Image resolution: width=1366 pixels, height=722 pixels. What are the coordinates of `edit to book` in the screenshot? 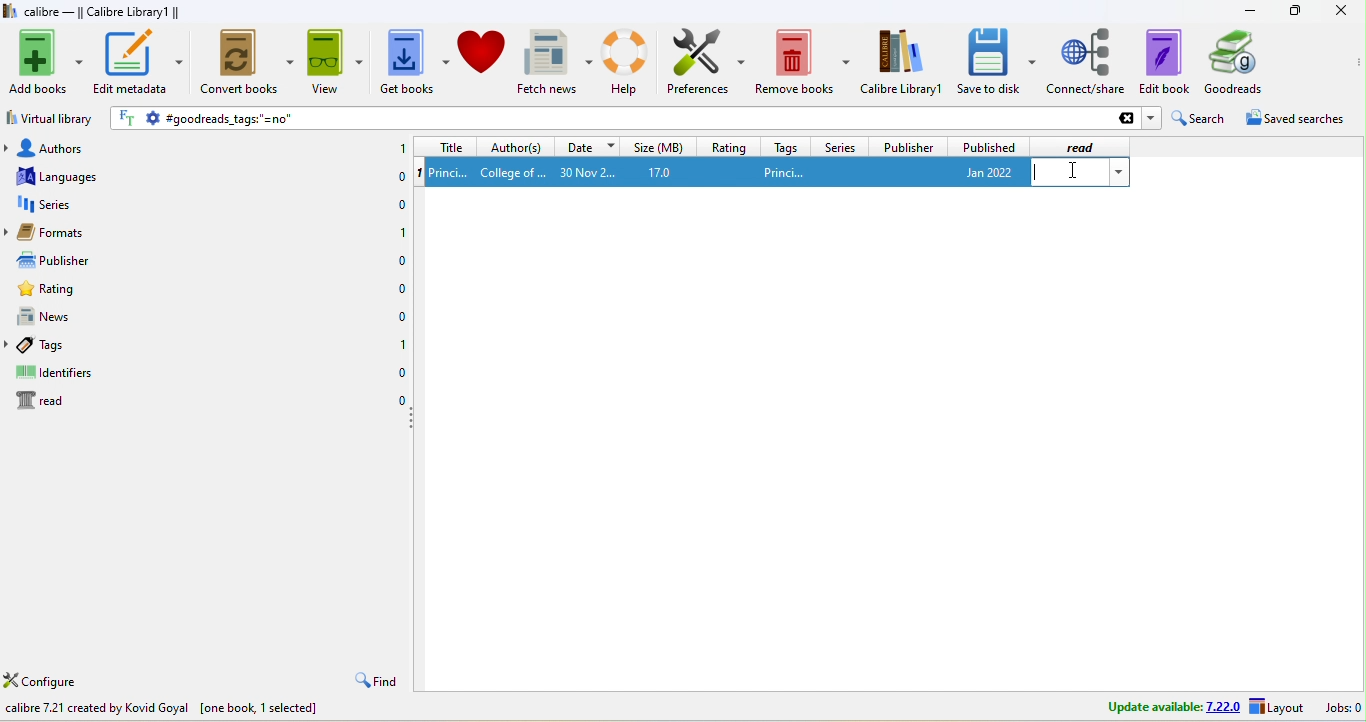 It's located at (1164, 62).